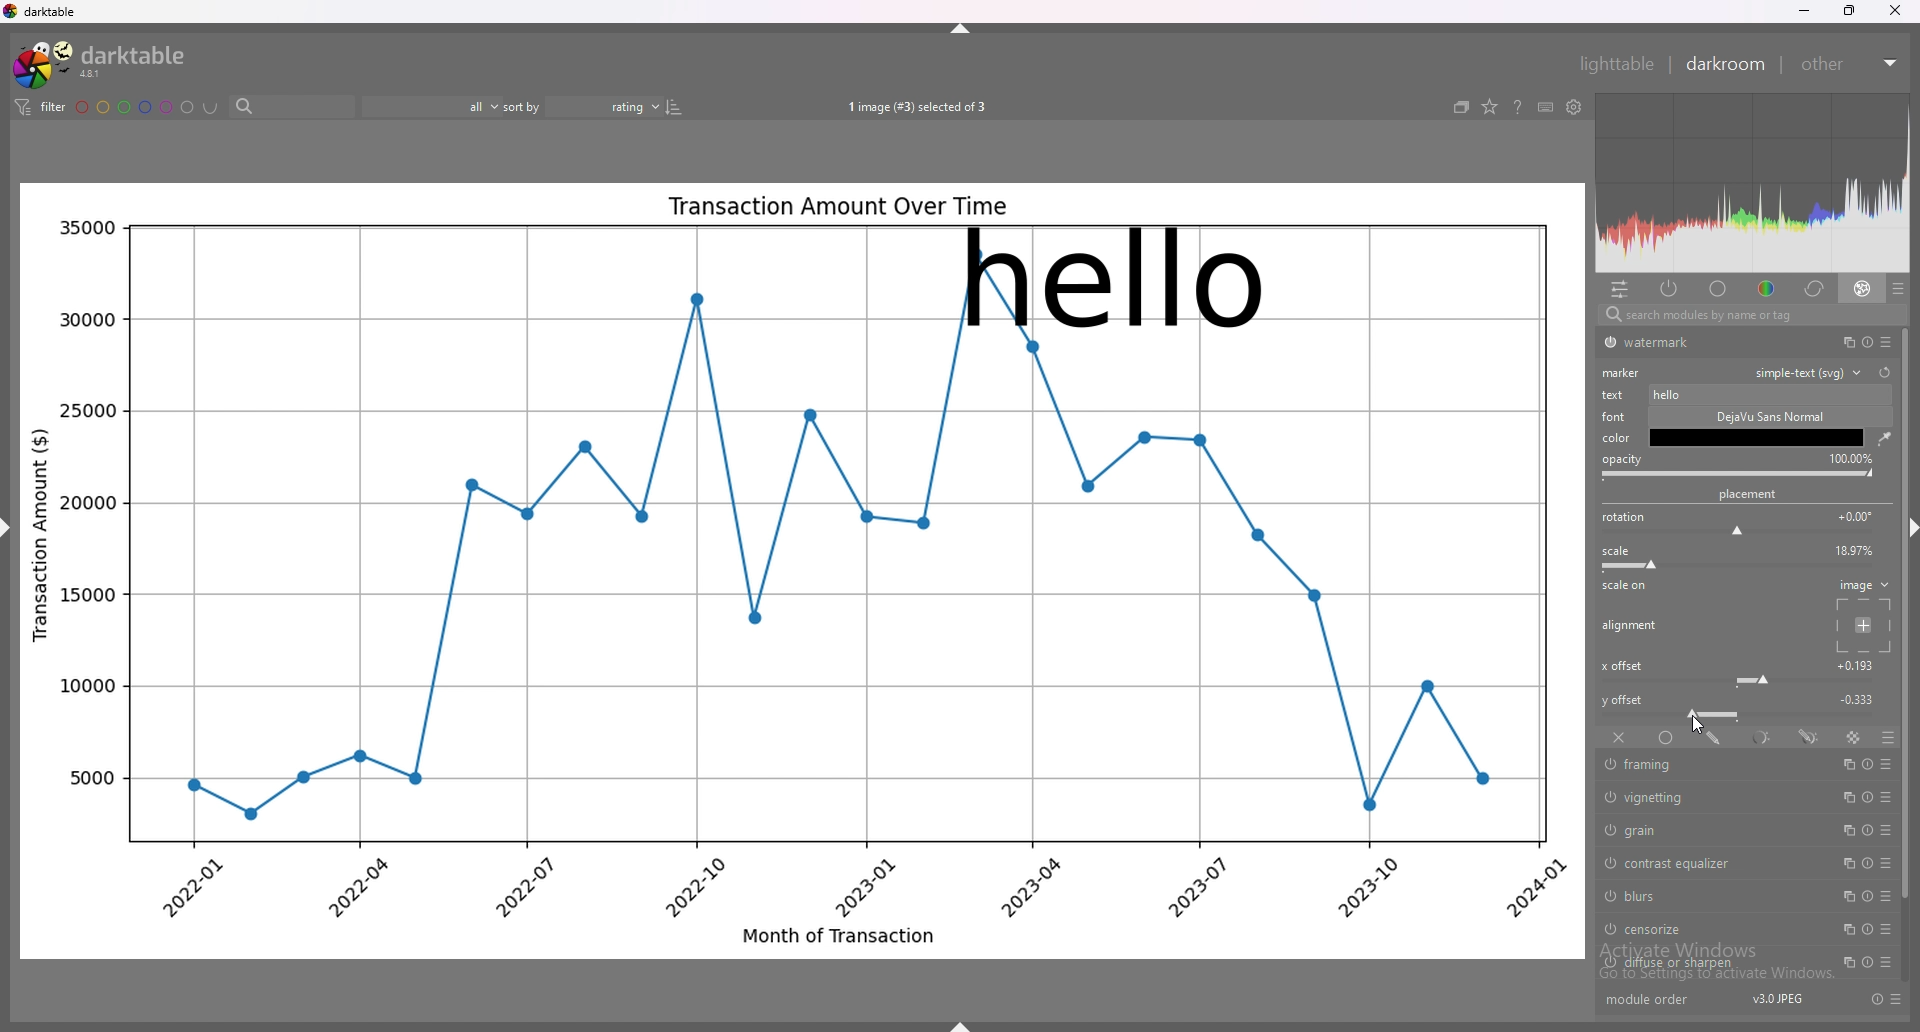 Image resolution: width=1920 pixels, height=1032 pixels. I want to click on scroll bar, so click(1908, 613).